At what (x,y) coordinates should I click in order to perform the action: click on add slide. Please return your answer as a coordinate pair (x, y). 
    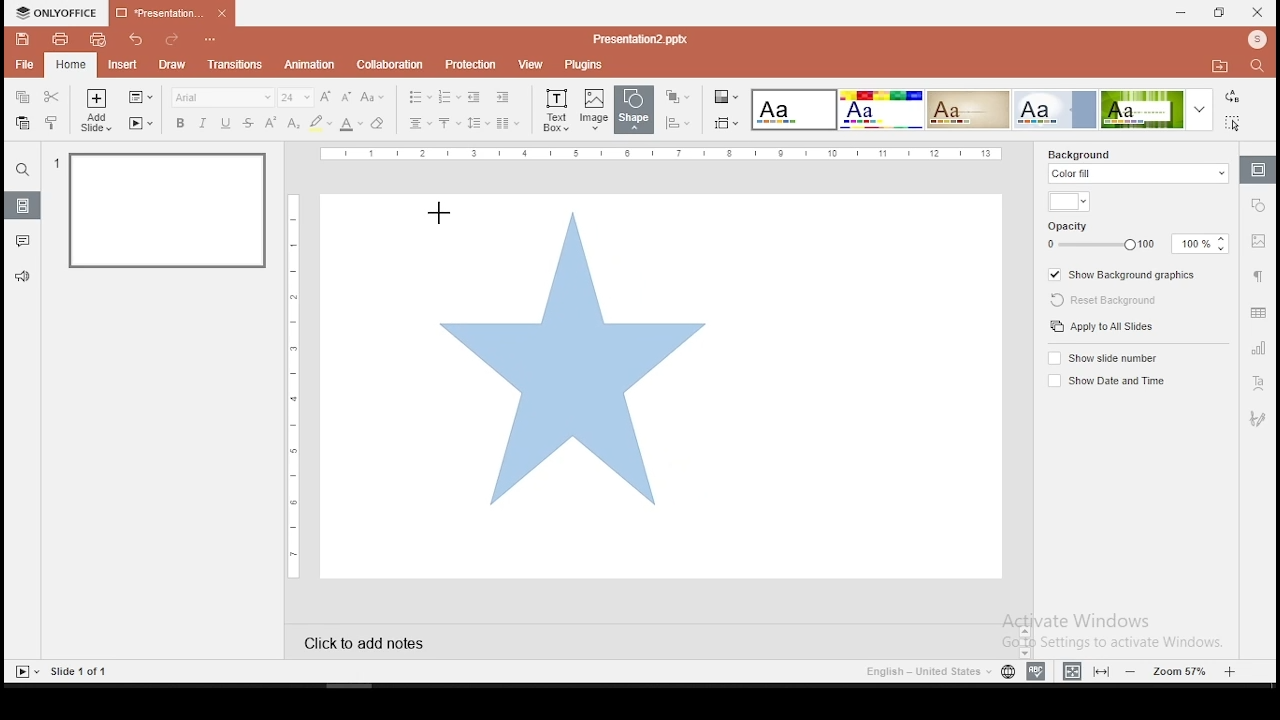
    Looking at the image, I should click on (96, 110).